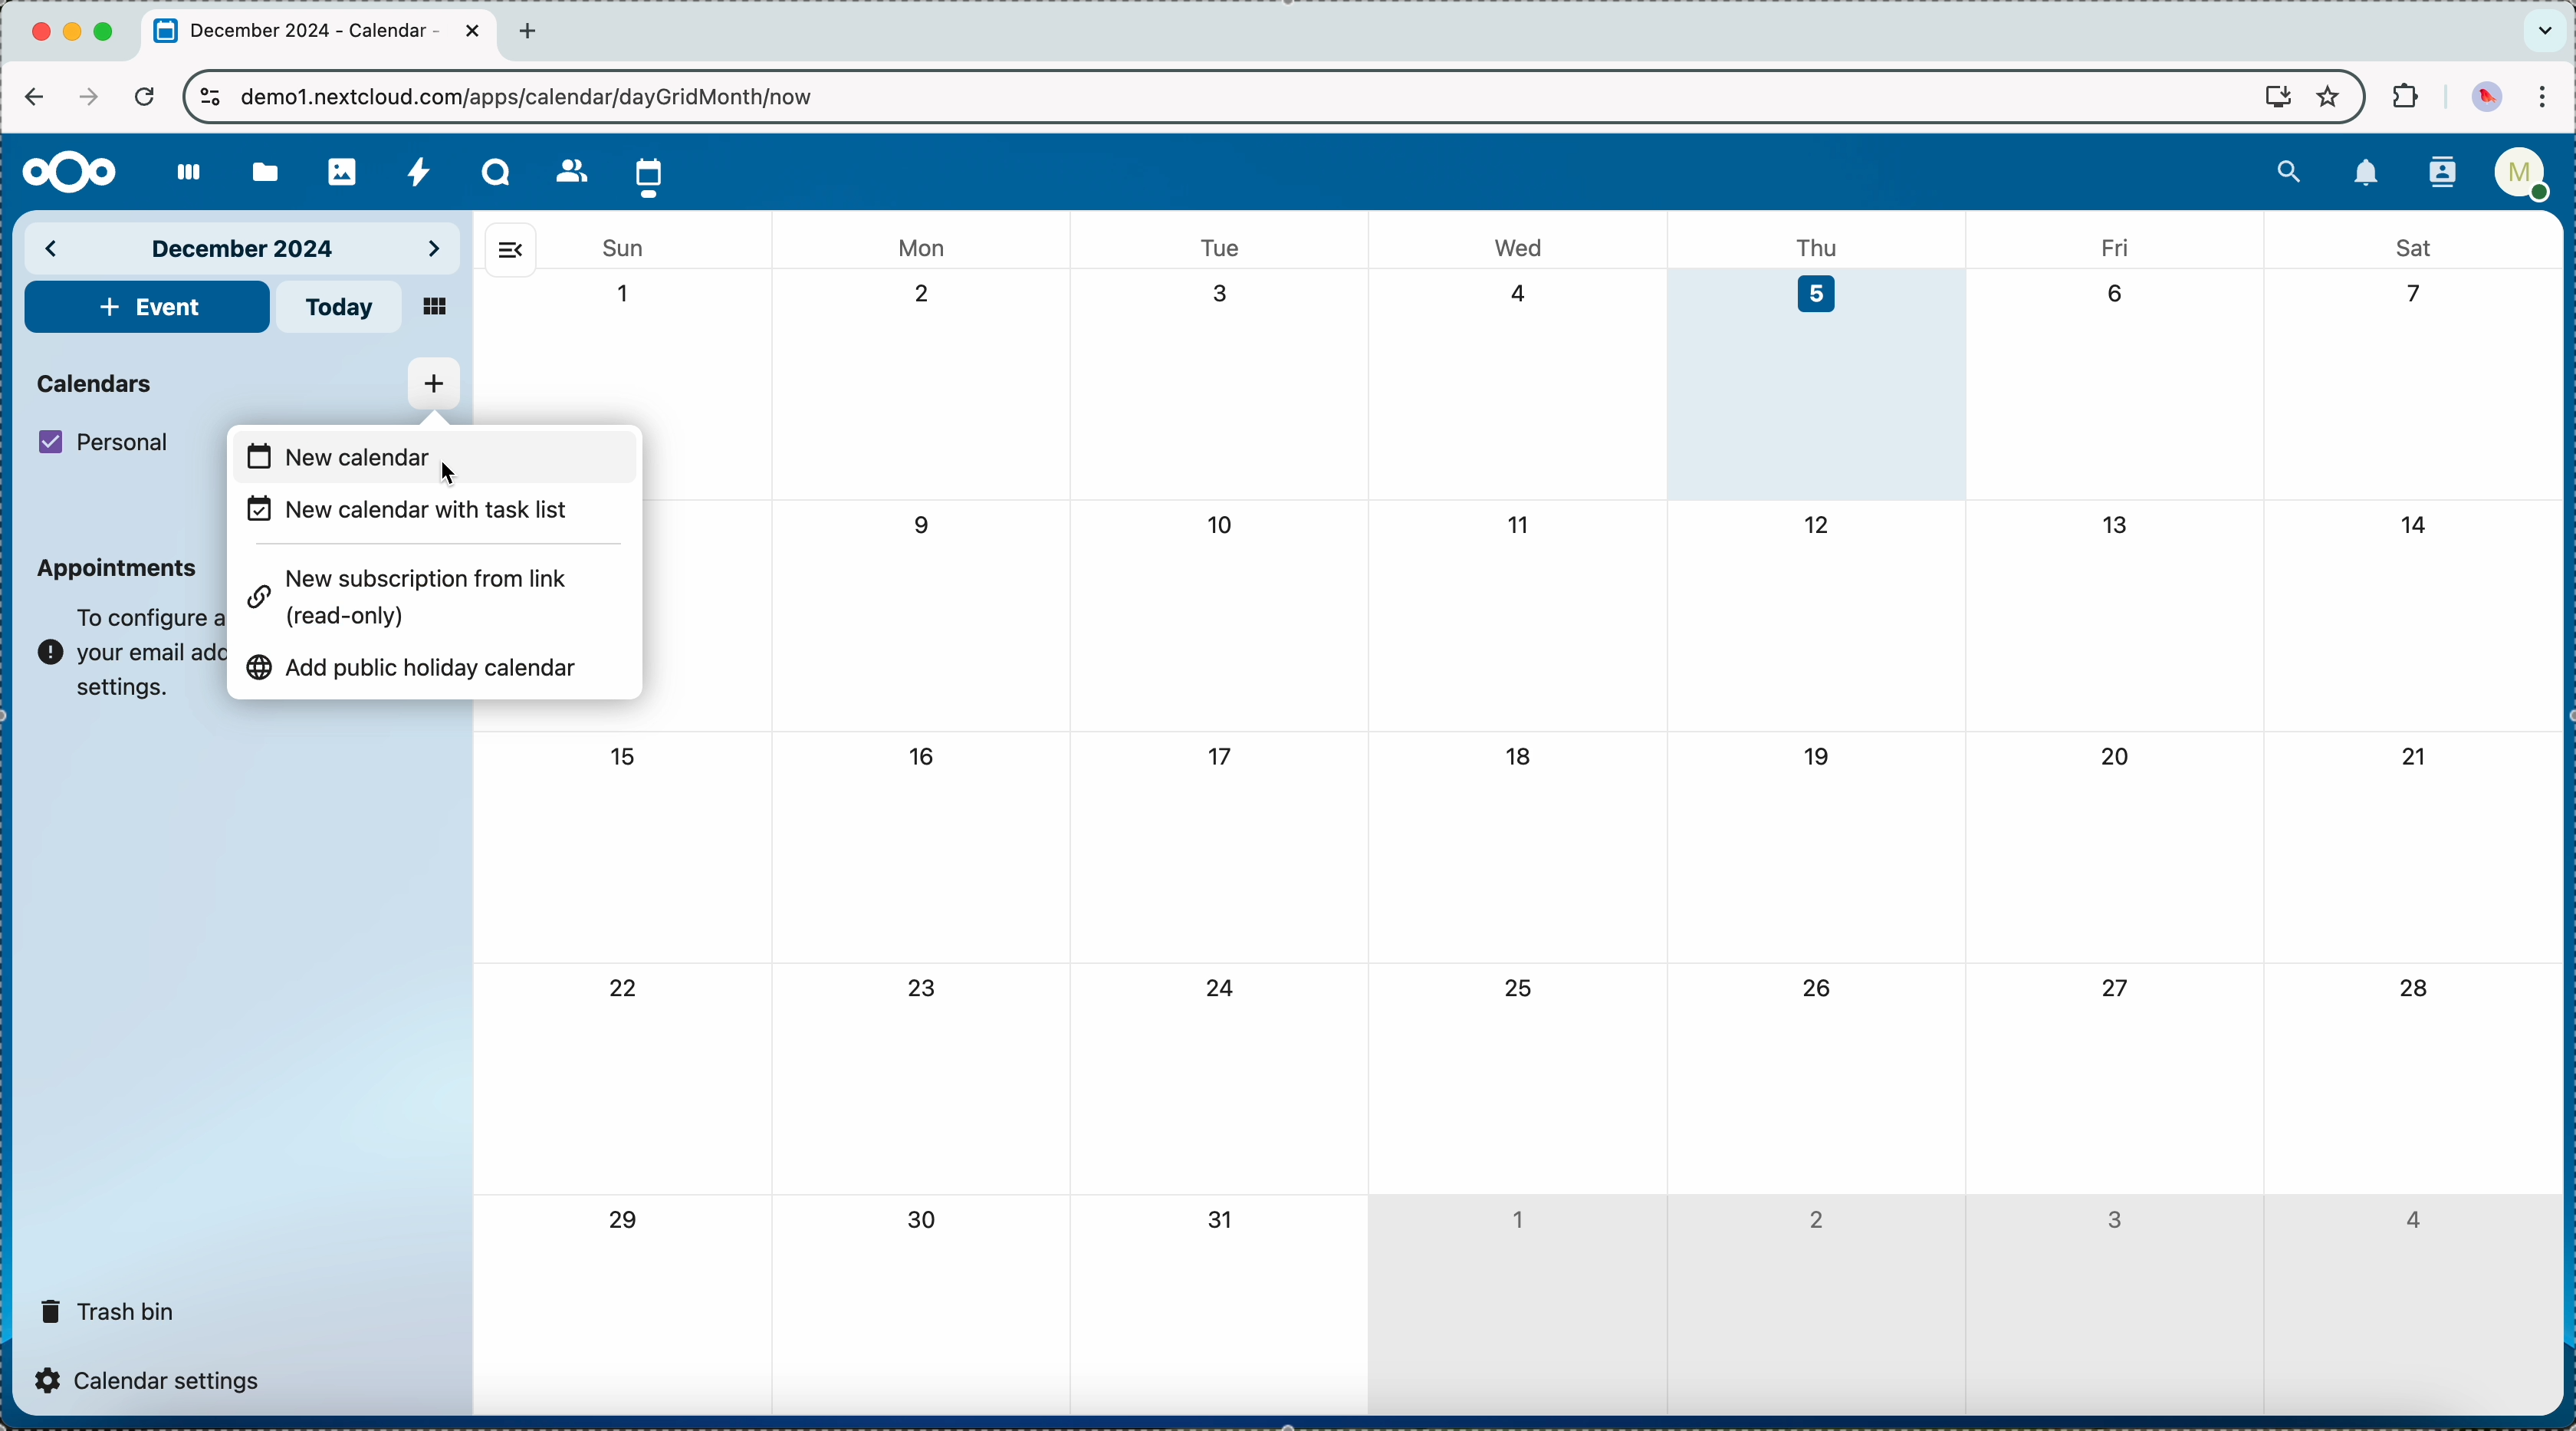 The height and width of the screenshot is (1431, 2576). Describe the element at coordinates (650, 174) in the screenshot. I see `click on calendar` at that location.